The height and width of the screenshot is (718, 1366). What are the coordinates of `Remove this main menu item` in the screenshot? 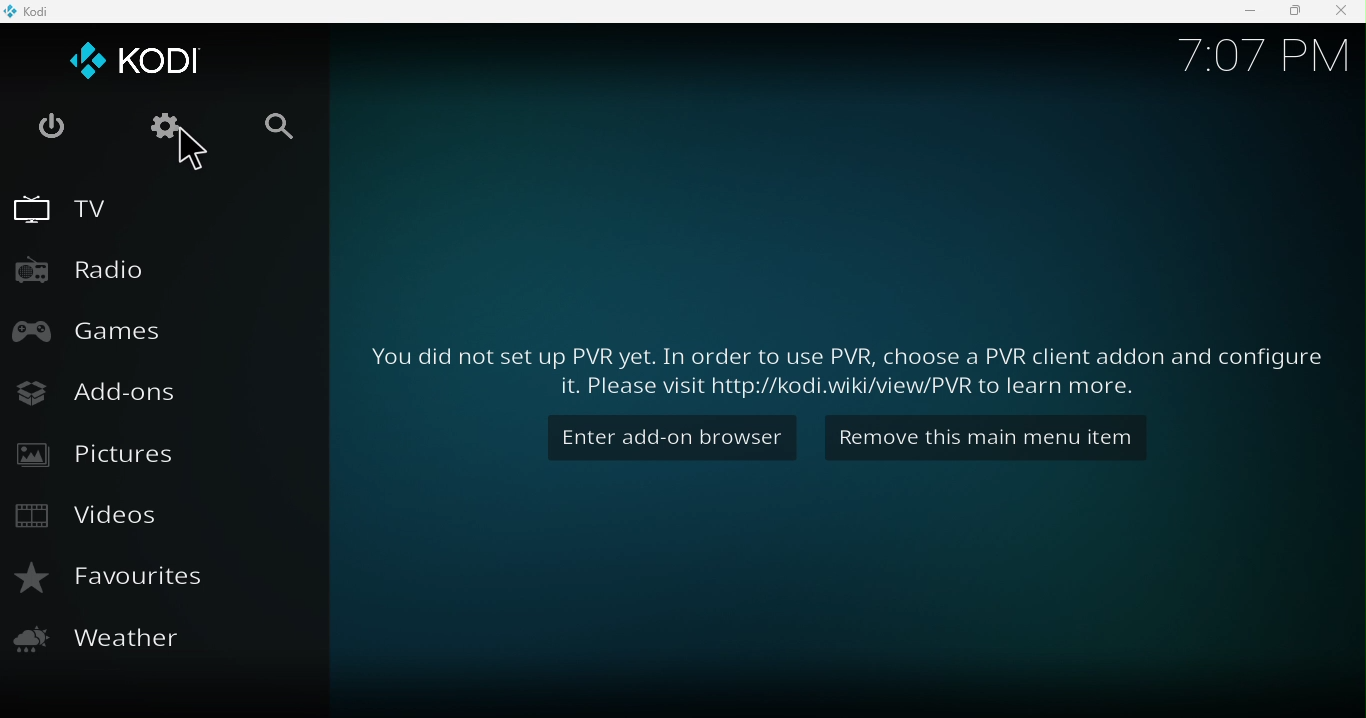 It's located at (997, 440).